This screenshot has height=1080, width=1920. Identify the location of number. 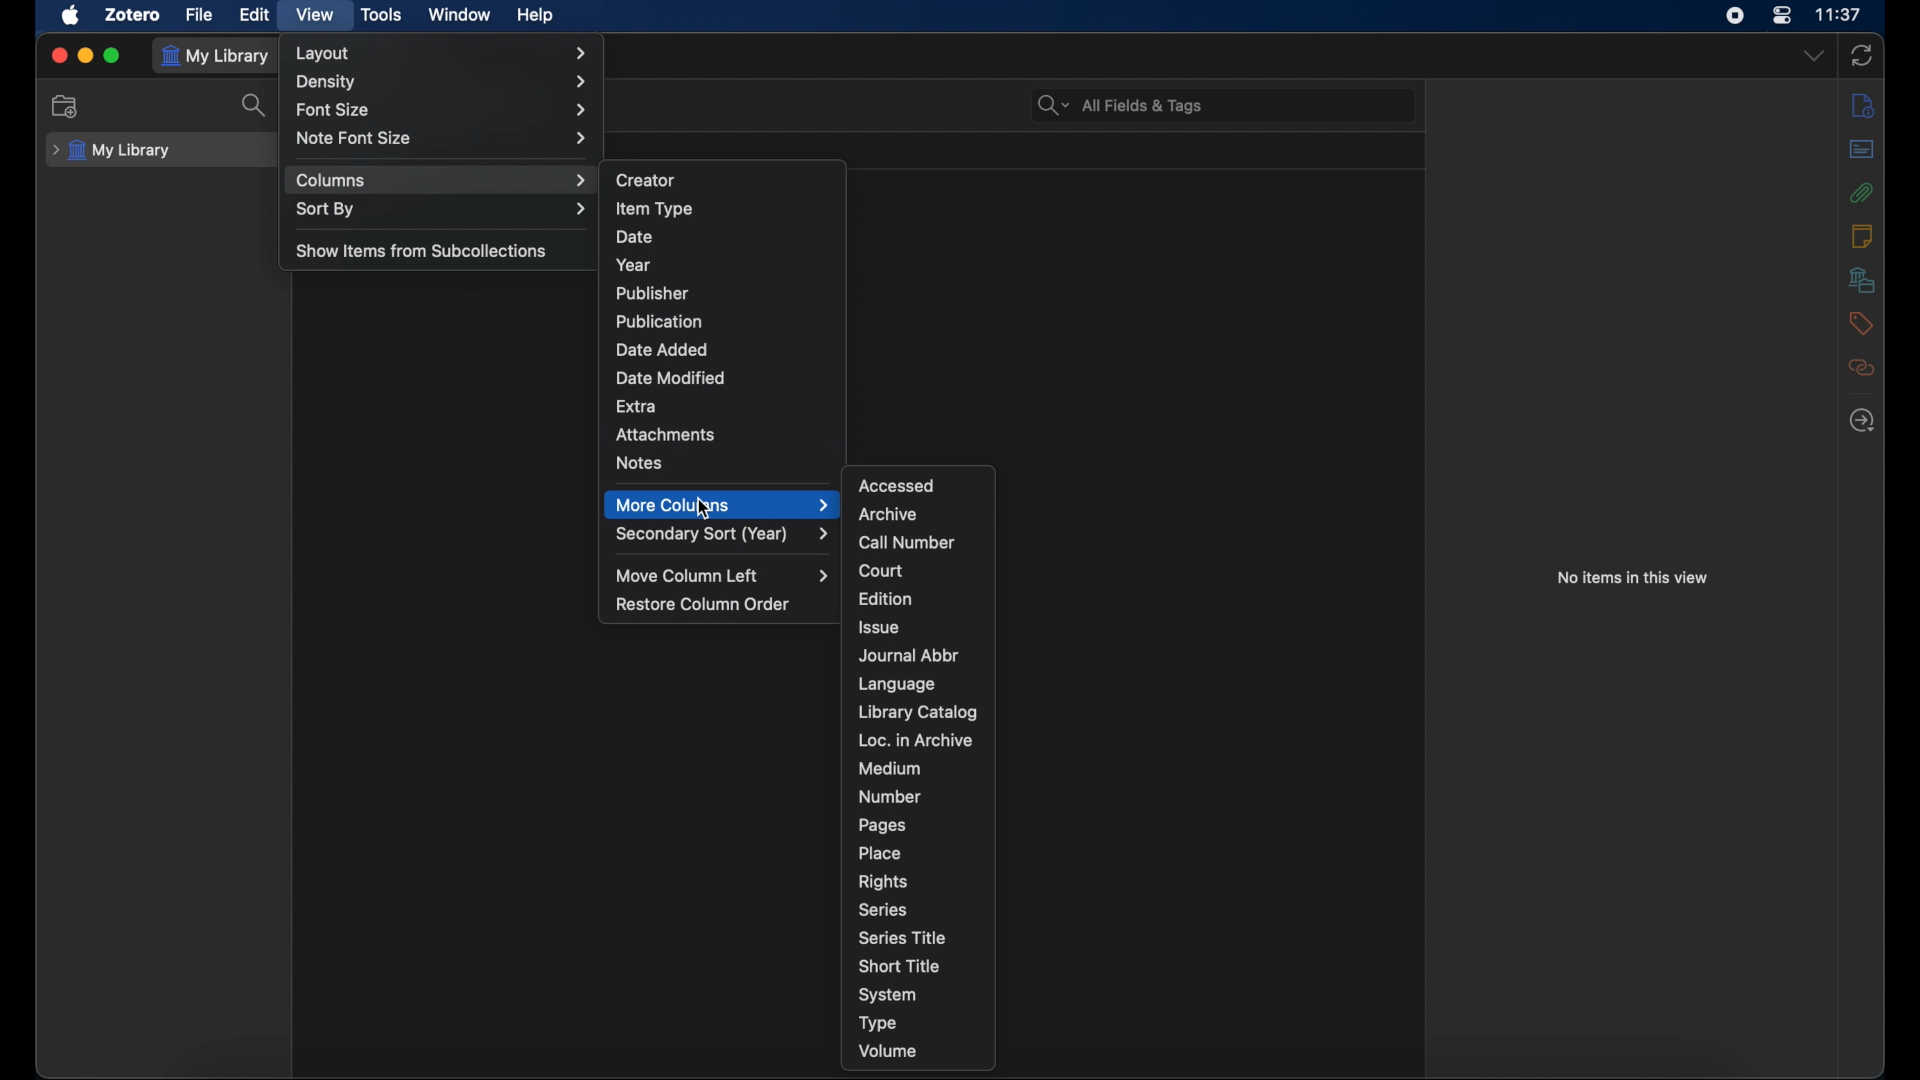
(892, 796).